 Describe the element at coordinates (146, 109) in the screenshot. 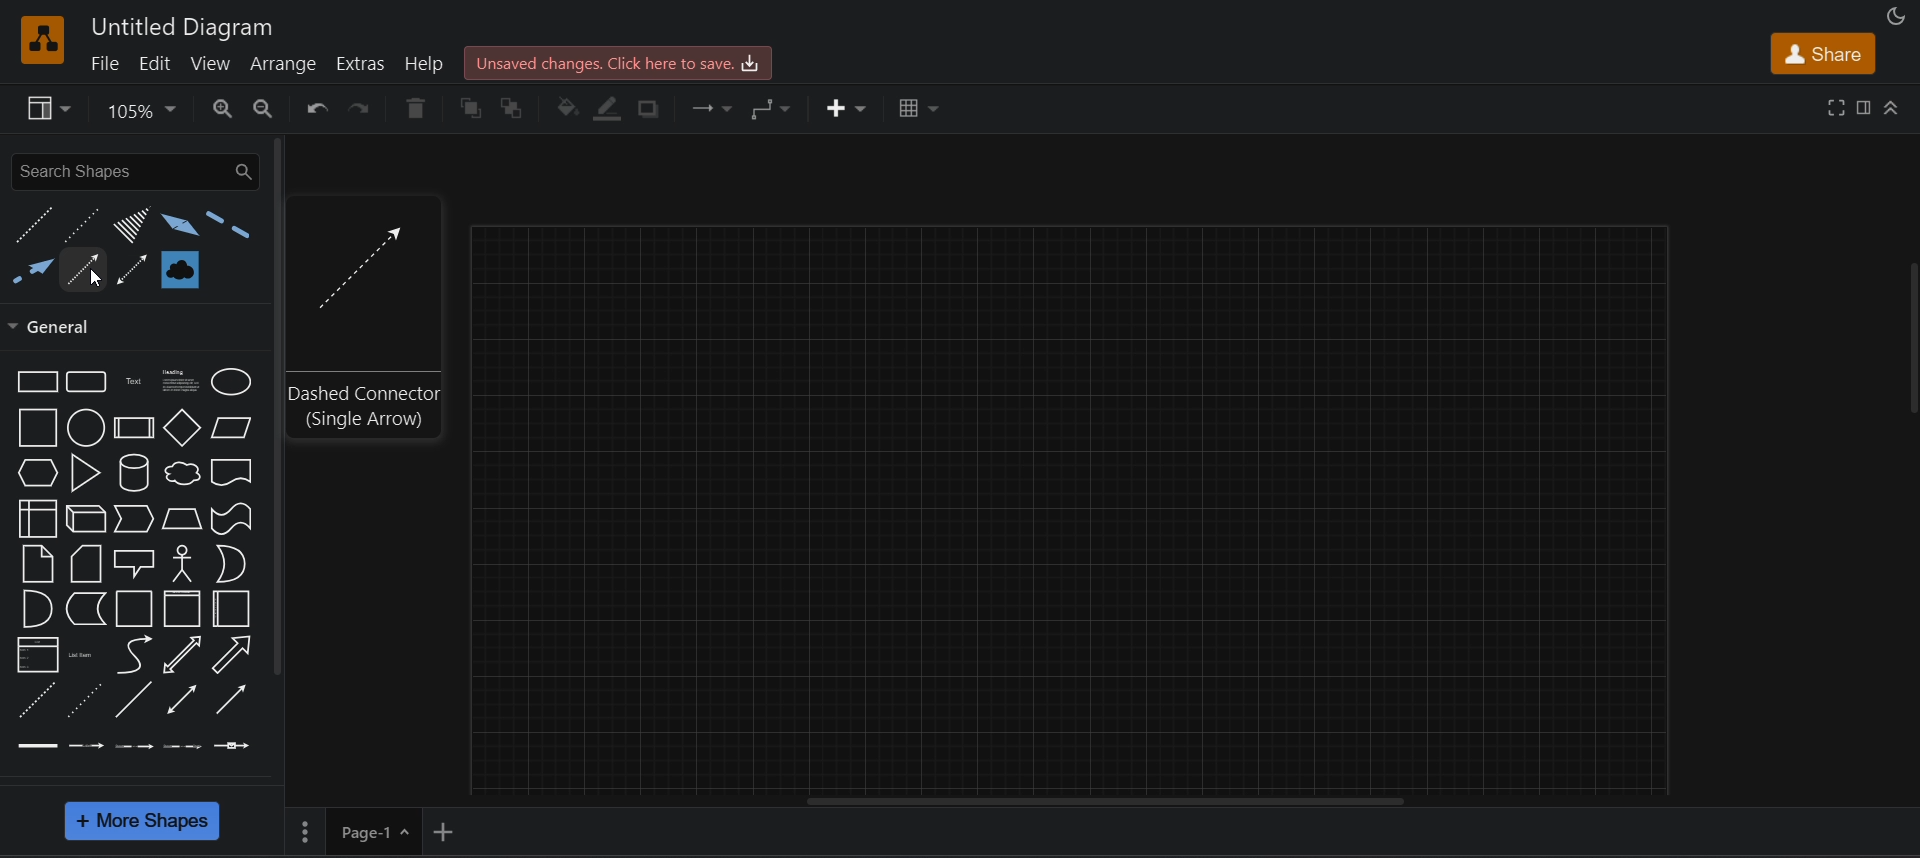

I see `105% - zoom` at that location.